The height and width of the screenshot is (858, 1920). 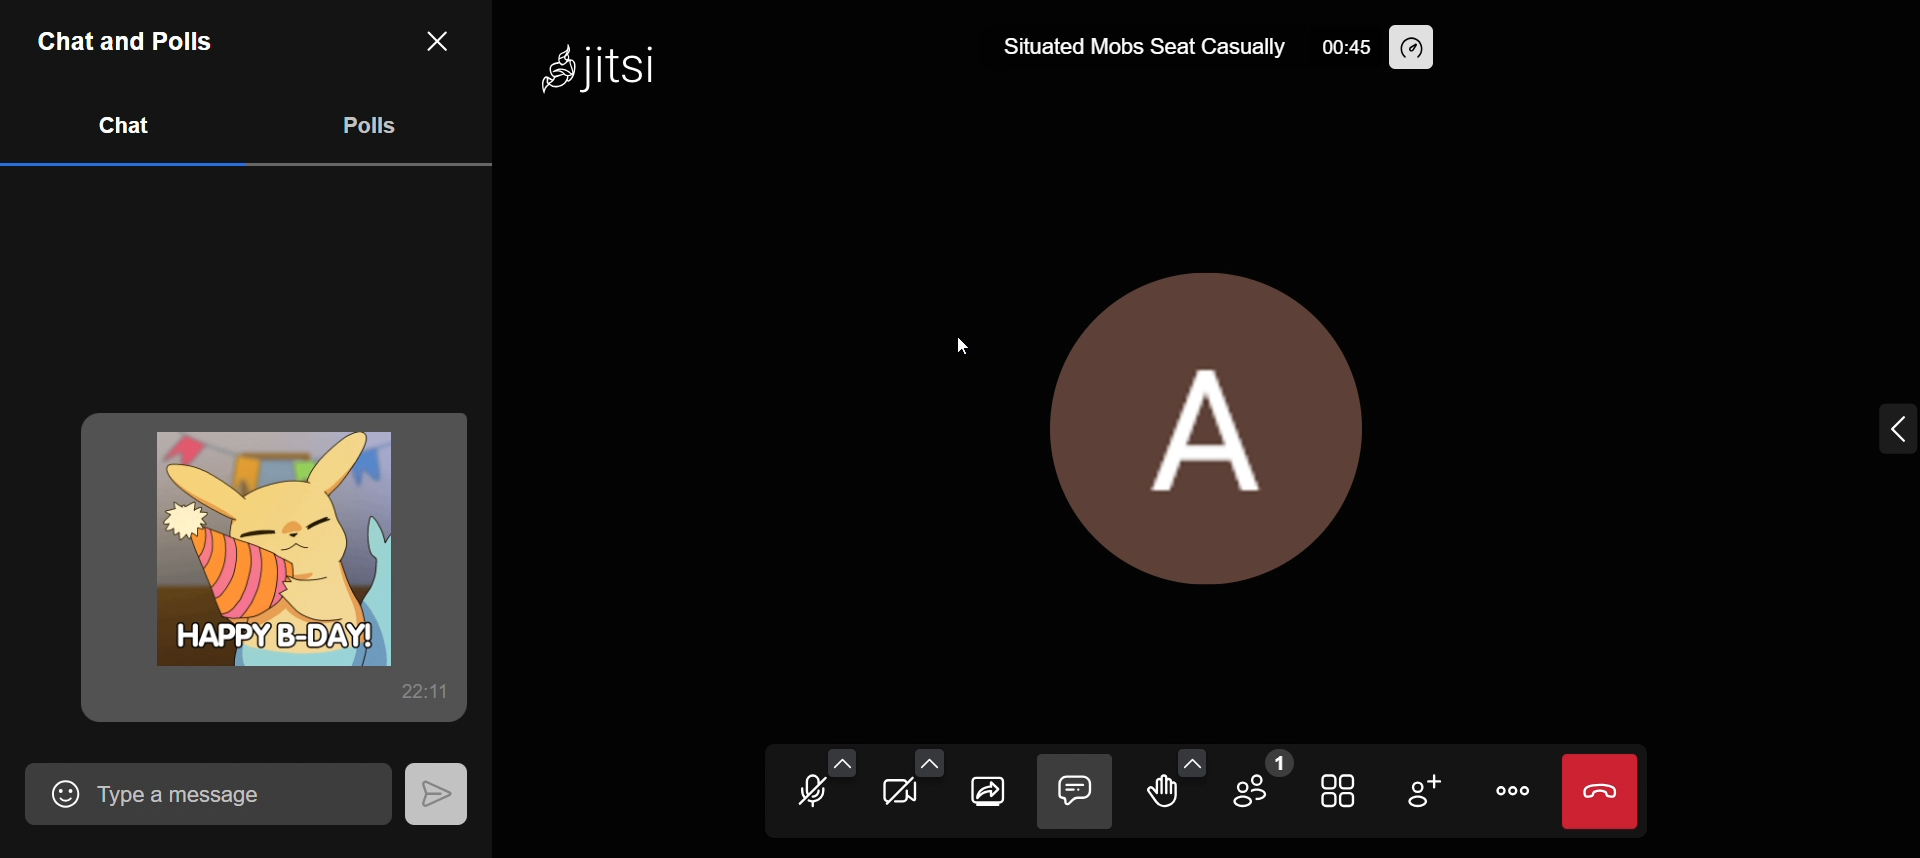 What do you see at coordinates (1420, 786) in the screenshot?
I see `invite people` at bounding box center [1420, 786].